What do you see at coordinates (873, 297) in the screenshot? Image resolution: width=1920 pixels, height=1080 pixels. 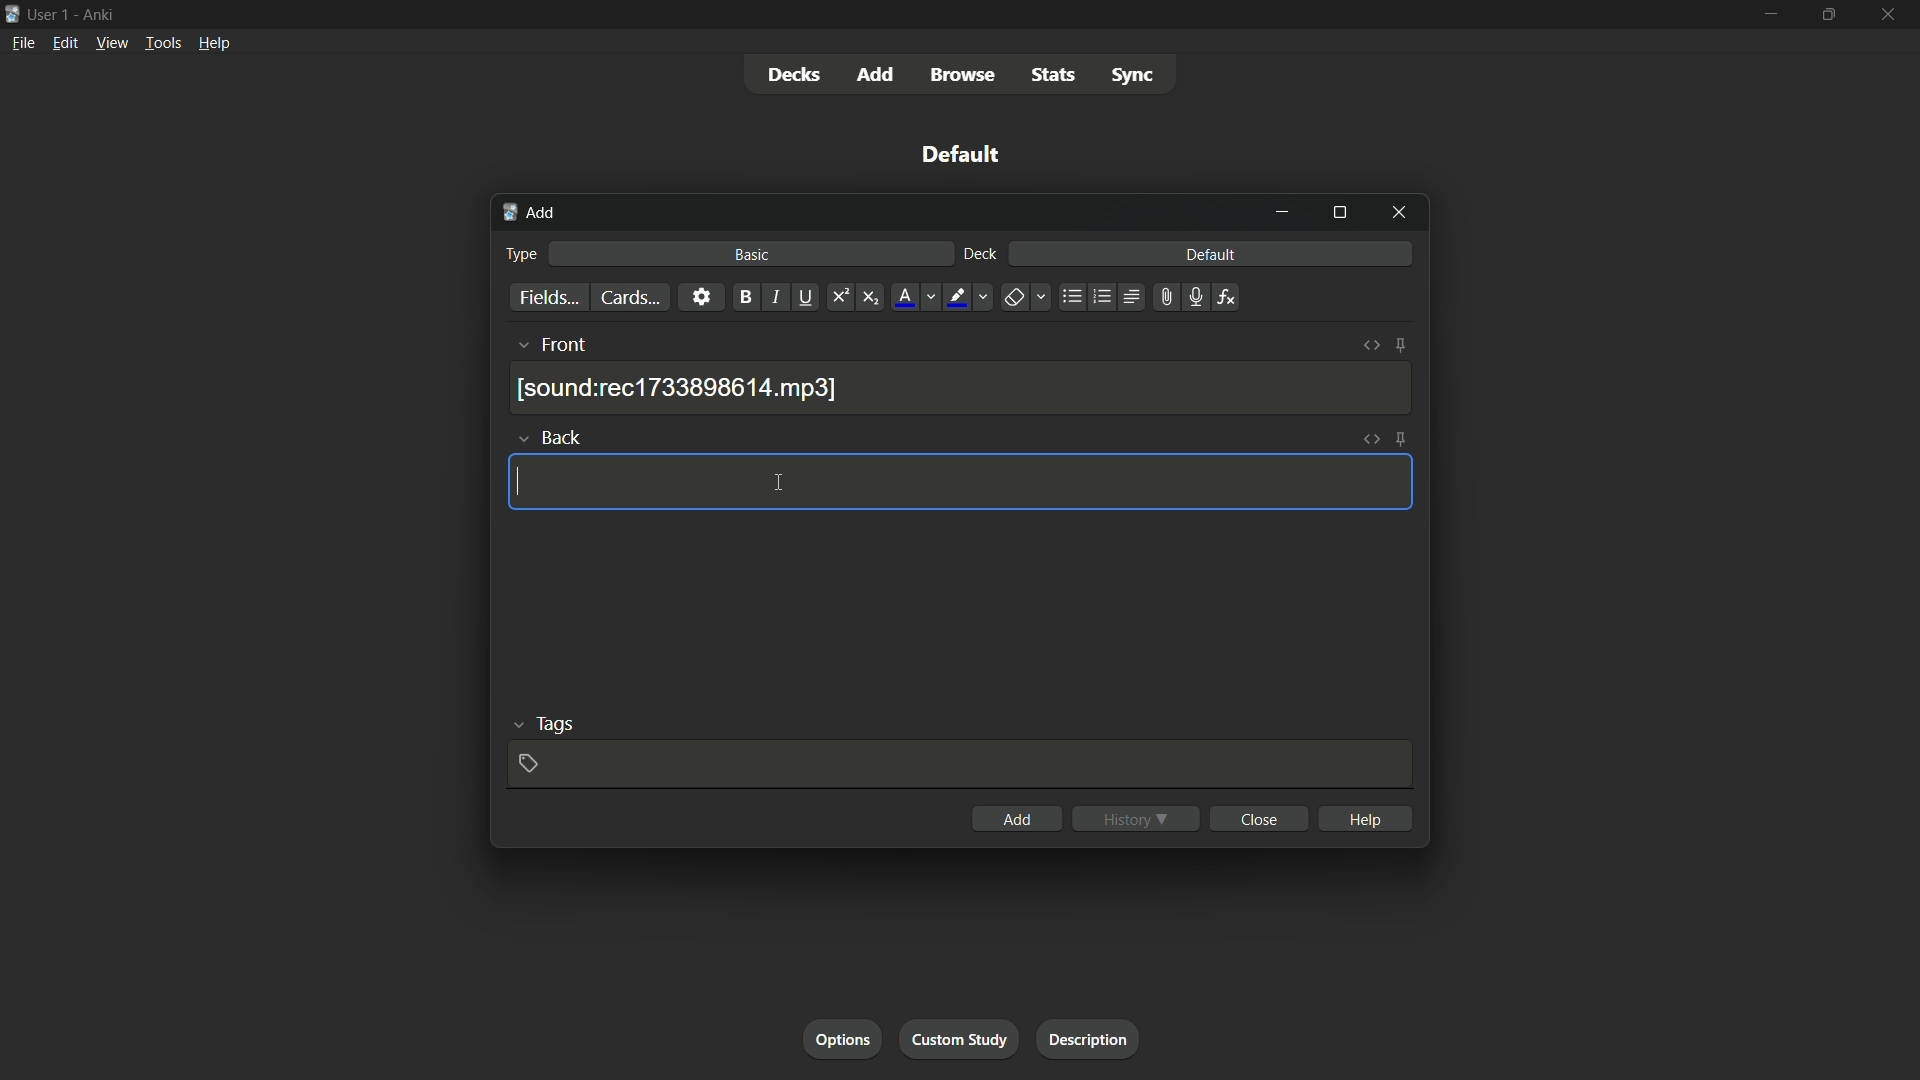 I see `subscript` at bounding box center [873, 297].